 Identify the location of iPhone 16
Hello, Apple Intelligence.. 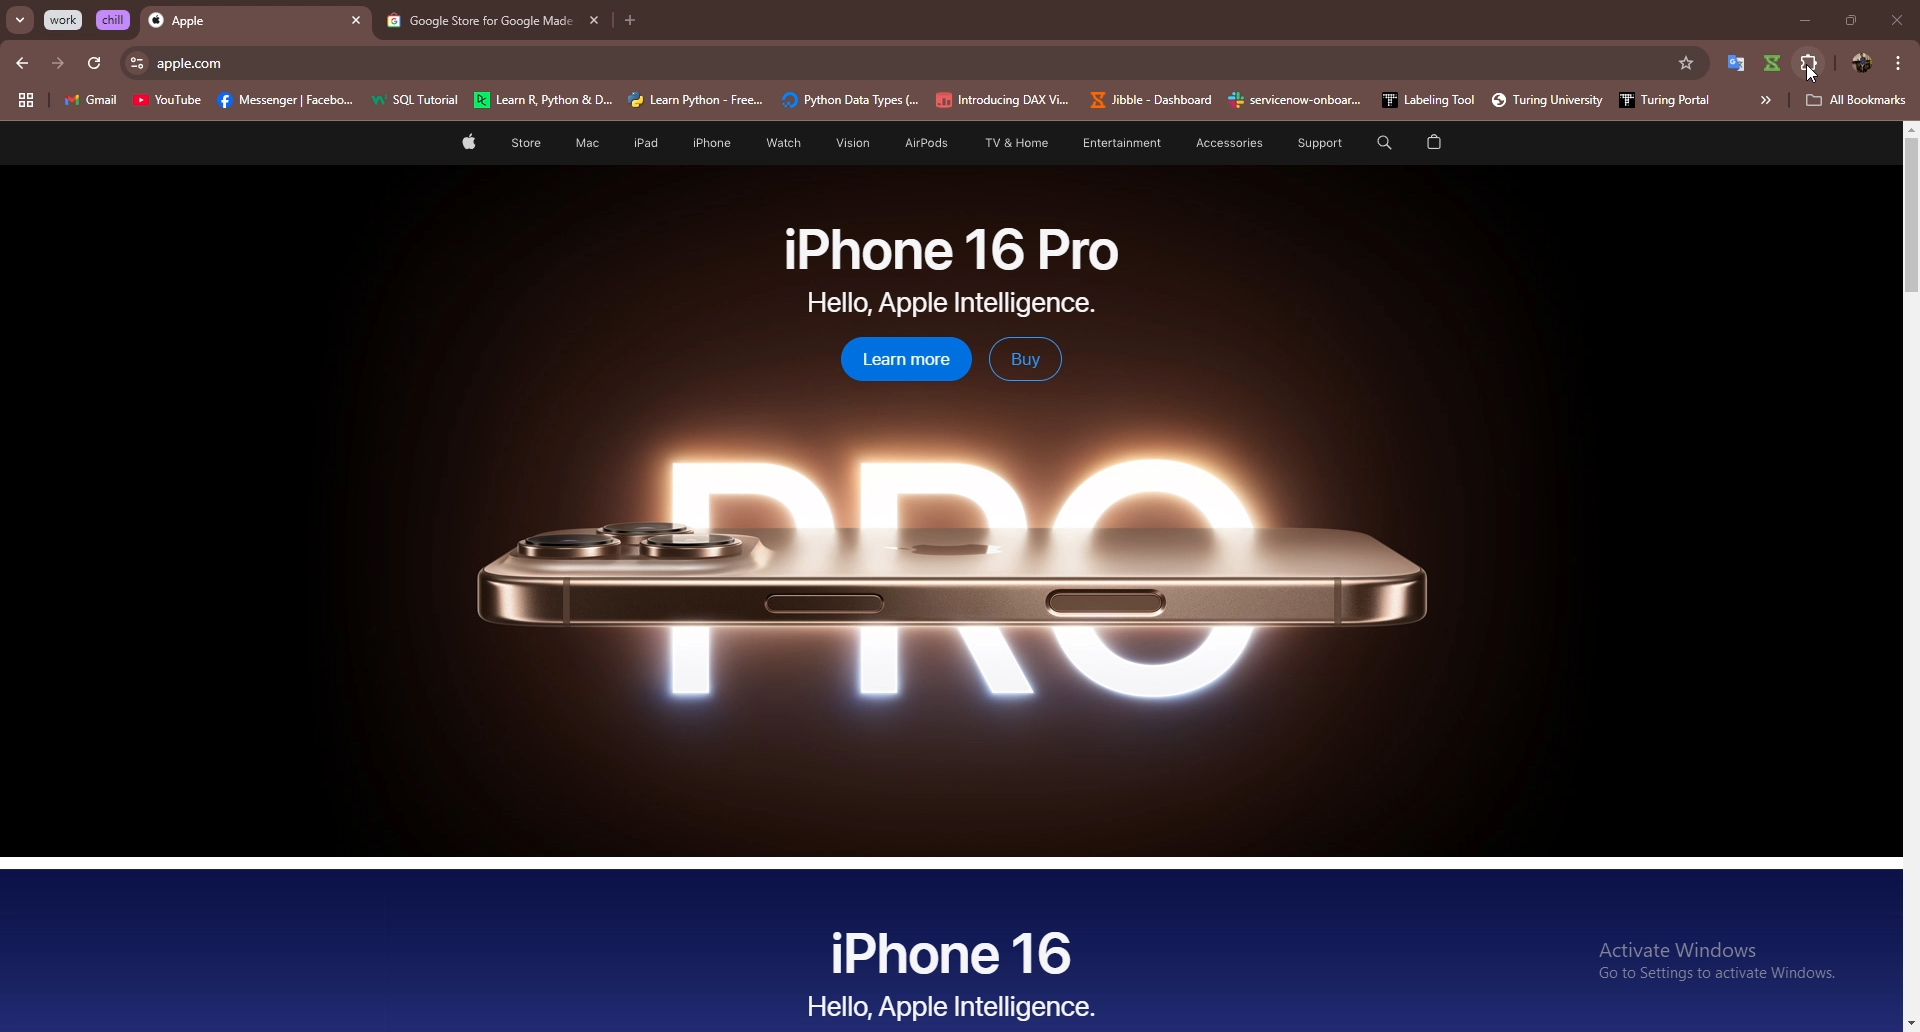
(953, 971).